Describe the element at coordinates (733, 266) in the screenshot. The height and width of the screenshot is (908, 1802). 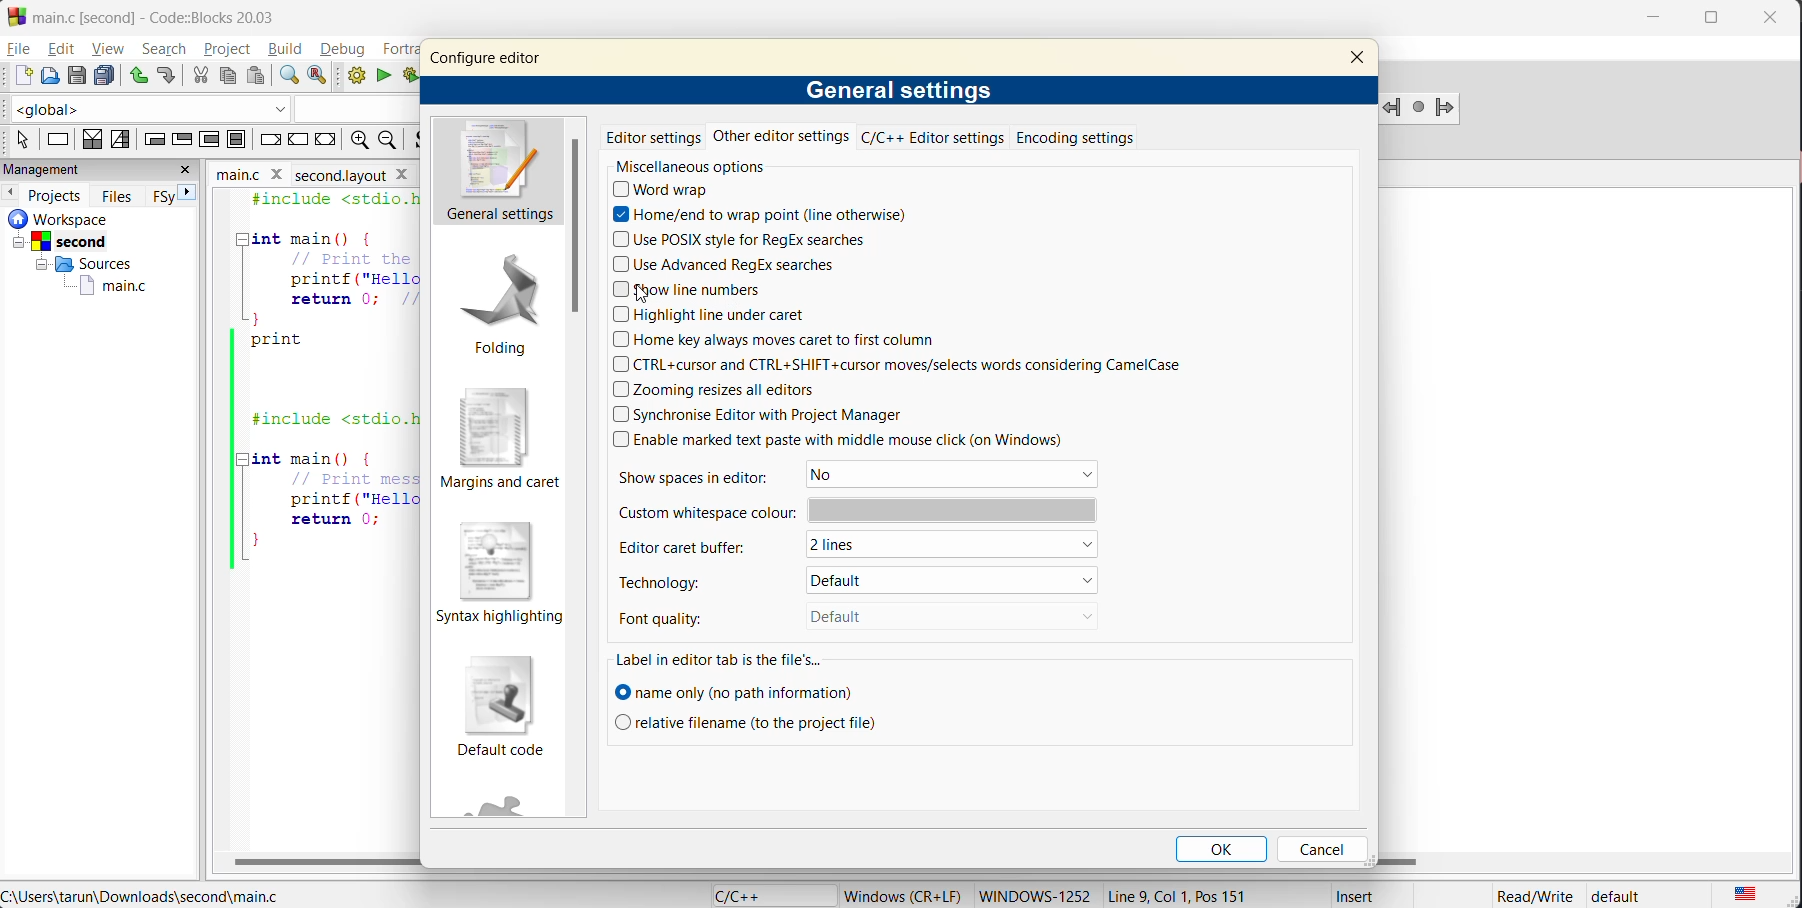
I see `use advanced regex searches` at that location.